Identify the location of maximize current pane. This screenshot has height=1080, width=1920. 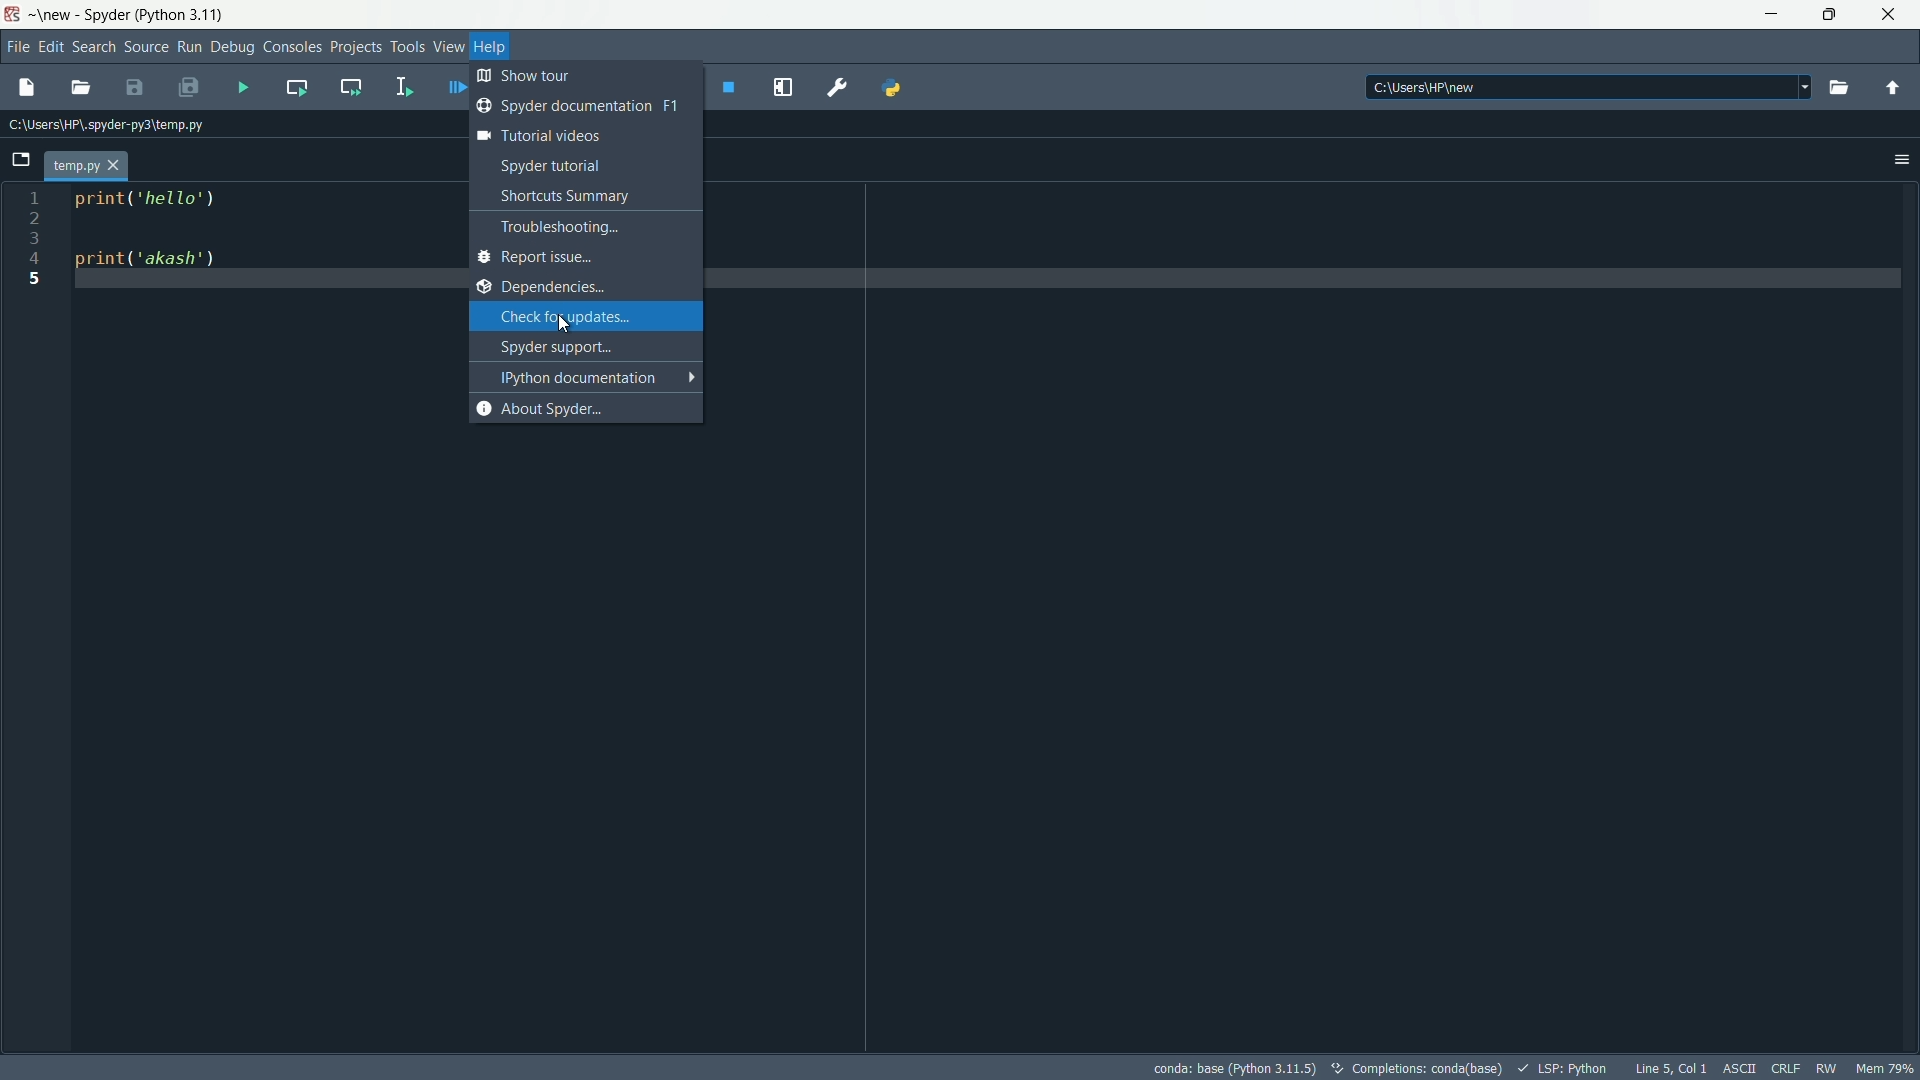
(789, 86).